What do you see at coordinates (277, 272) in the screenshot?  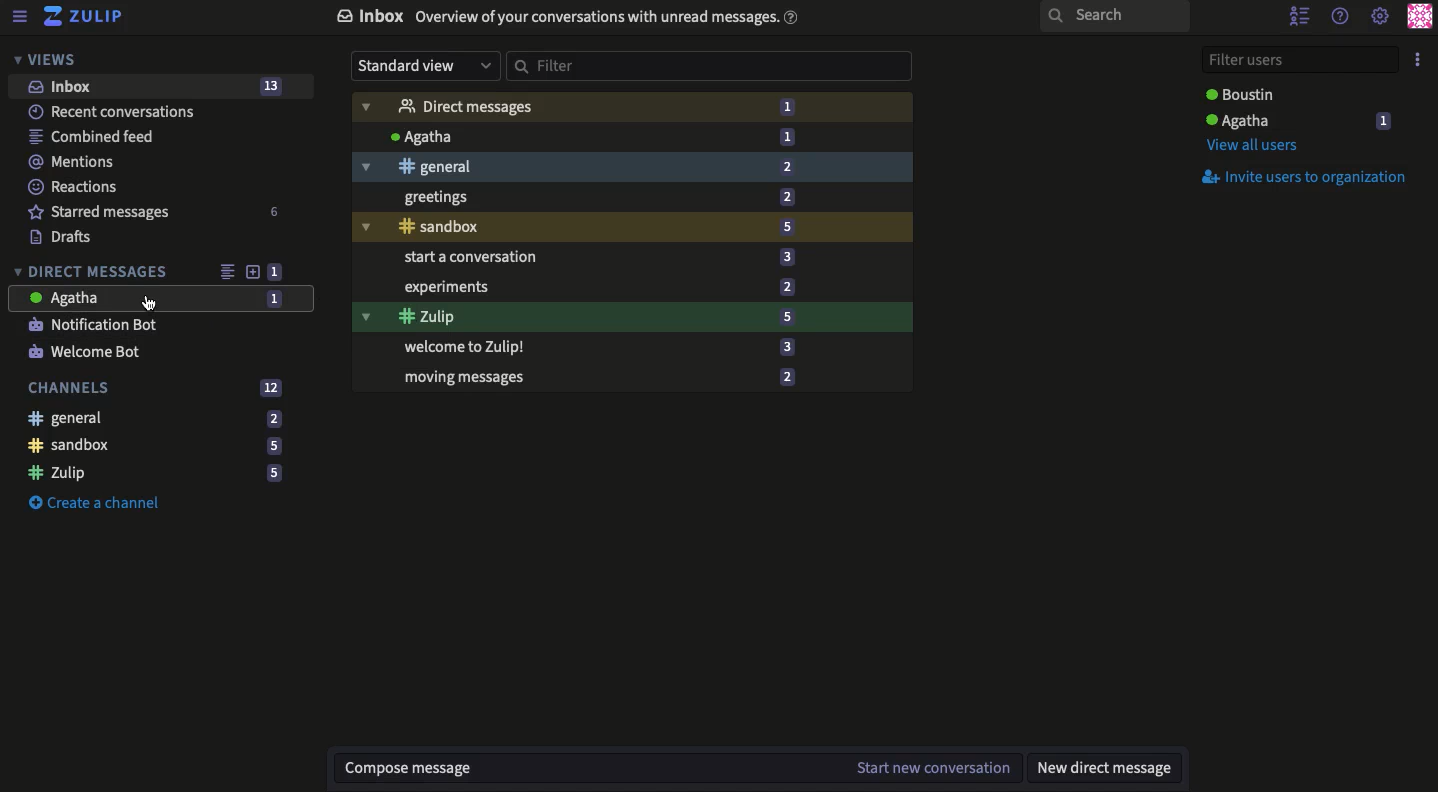 I see `1` at bounding box center [277, 272].